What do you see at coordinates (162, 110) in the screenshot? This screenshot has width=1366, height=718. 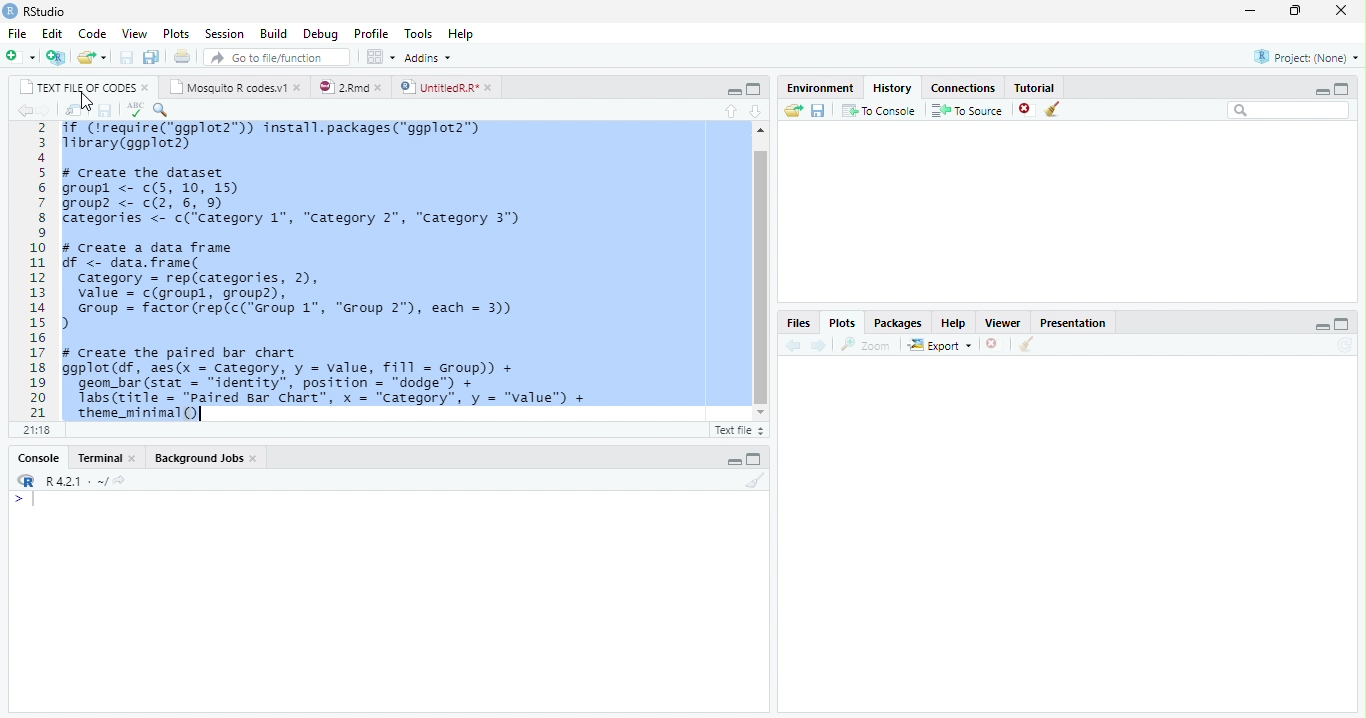 I see `find and replace ` at bounding box center [162, 110].